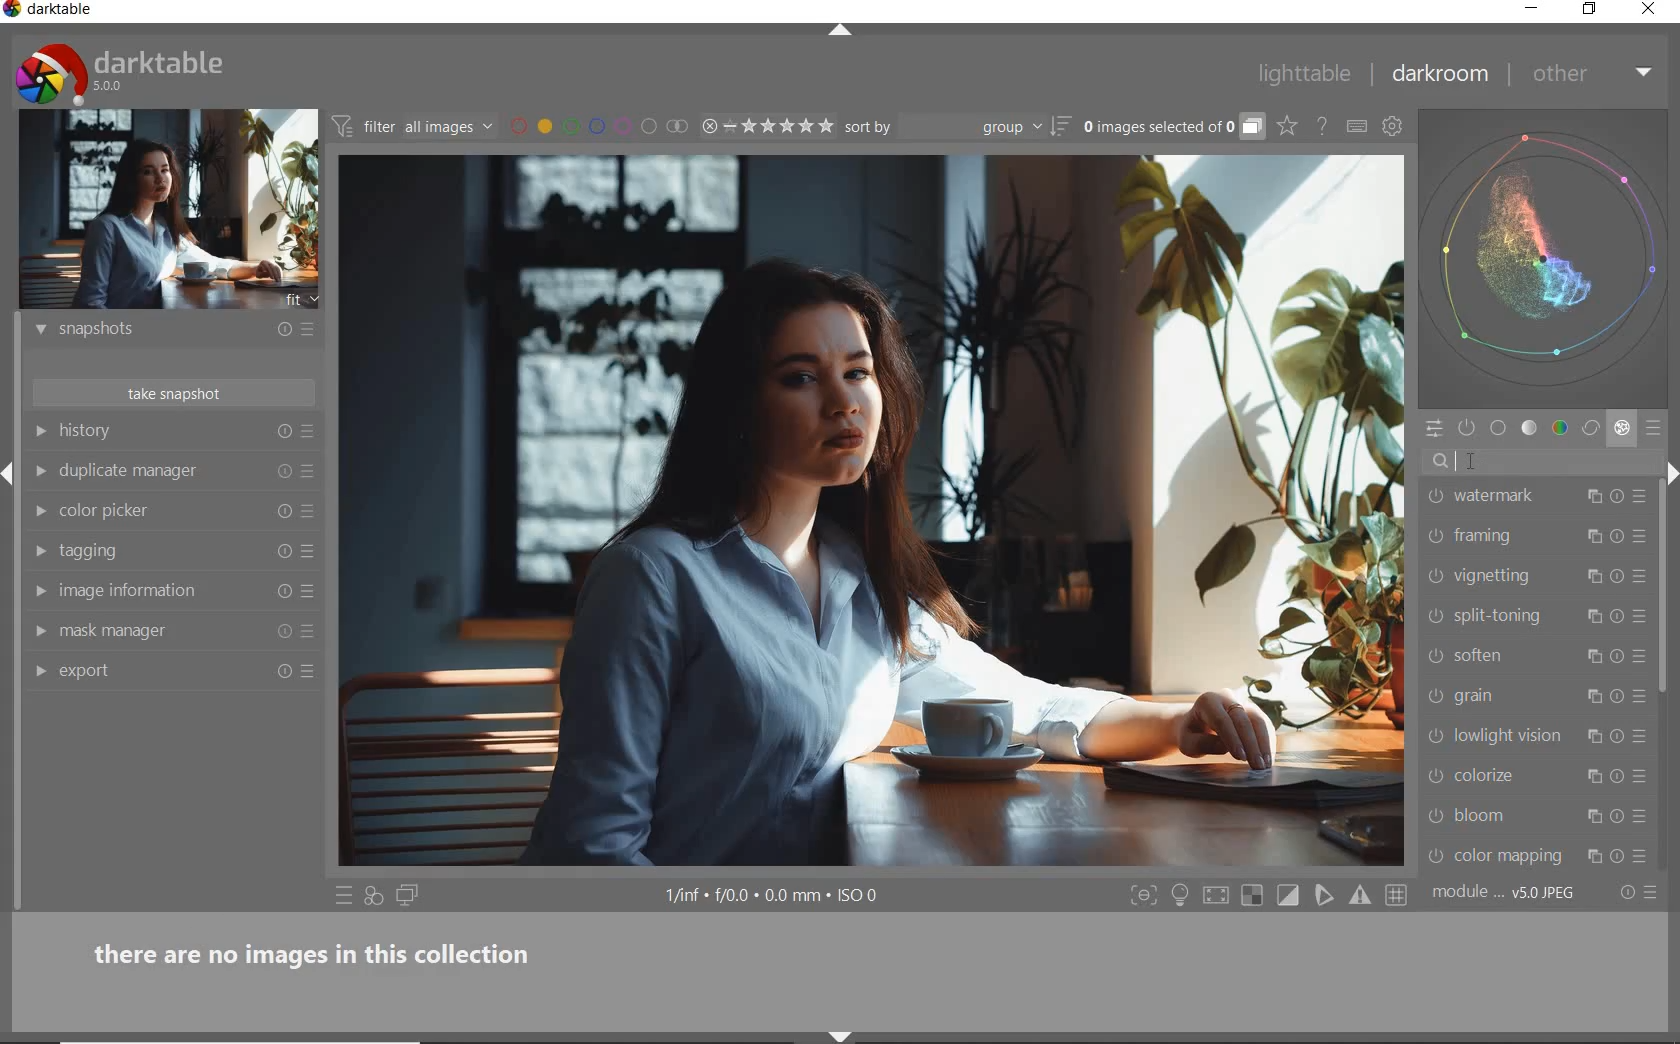  I want to click on multiple instance actions, so click(1597, 735).